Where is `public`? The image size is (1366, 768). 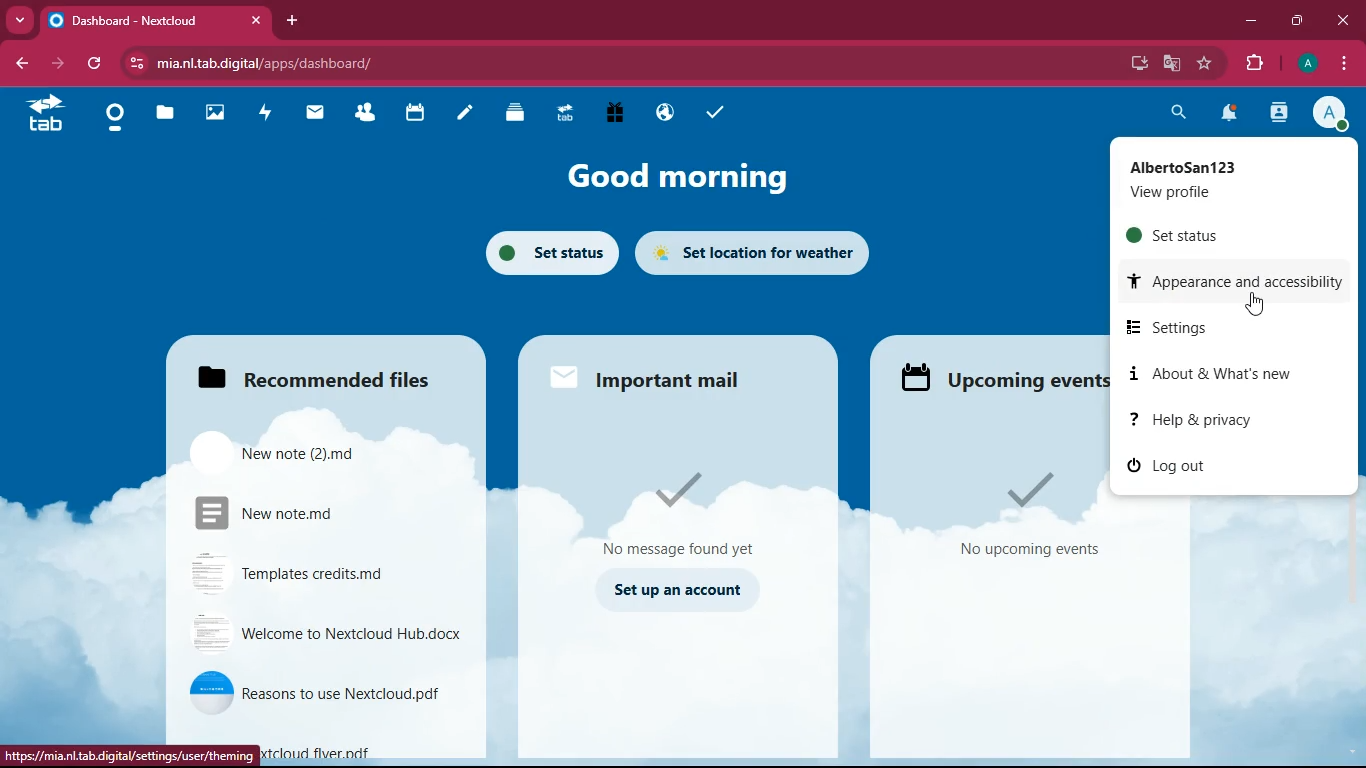
public is located at coordinates (661, 112).